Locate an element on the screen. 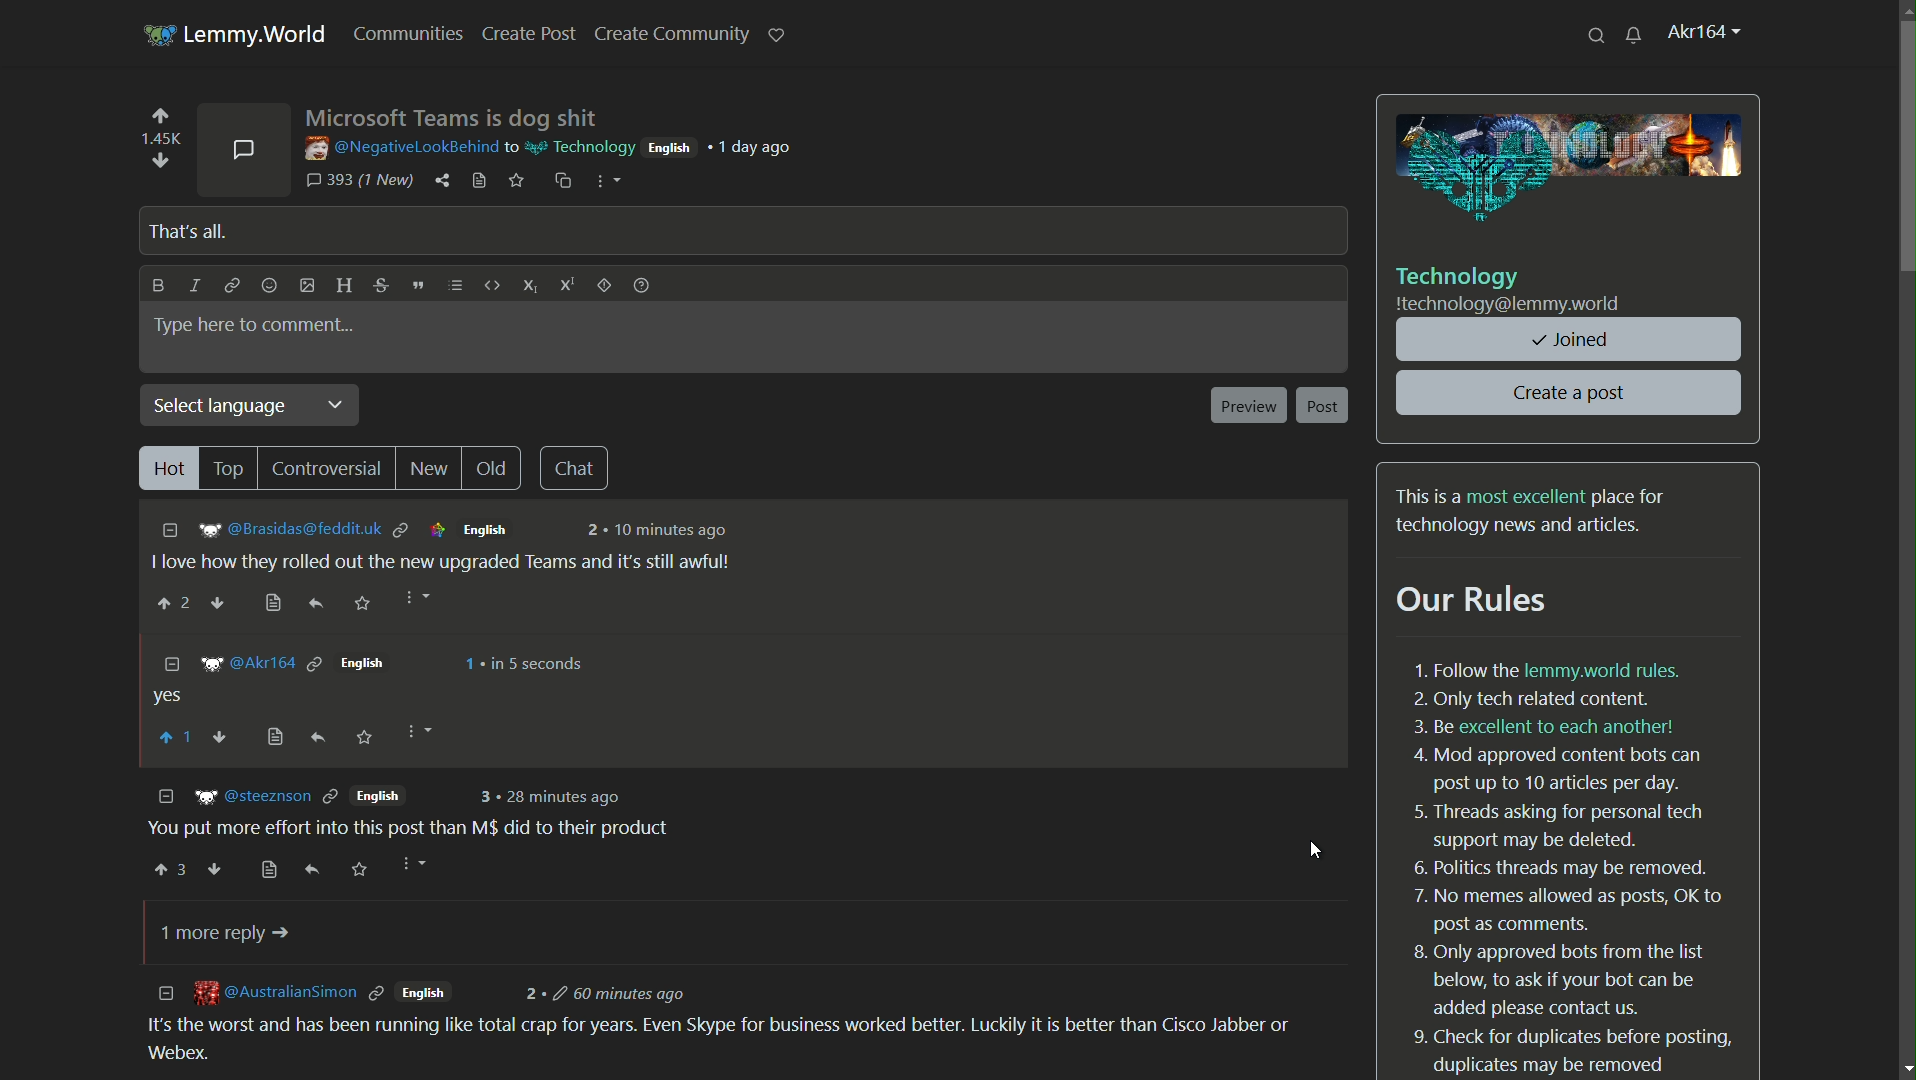 The image size is (1916, 1080). chat is located at coordinates (578, 468).